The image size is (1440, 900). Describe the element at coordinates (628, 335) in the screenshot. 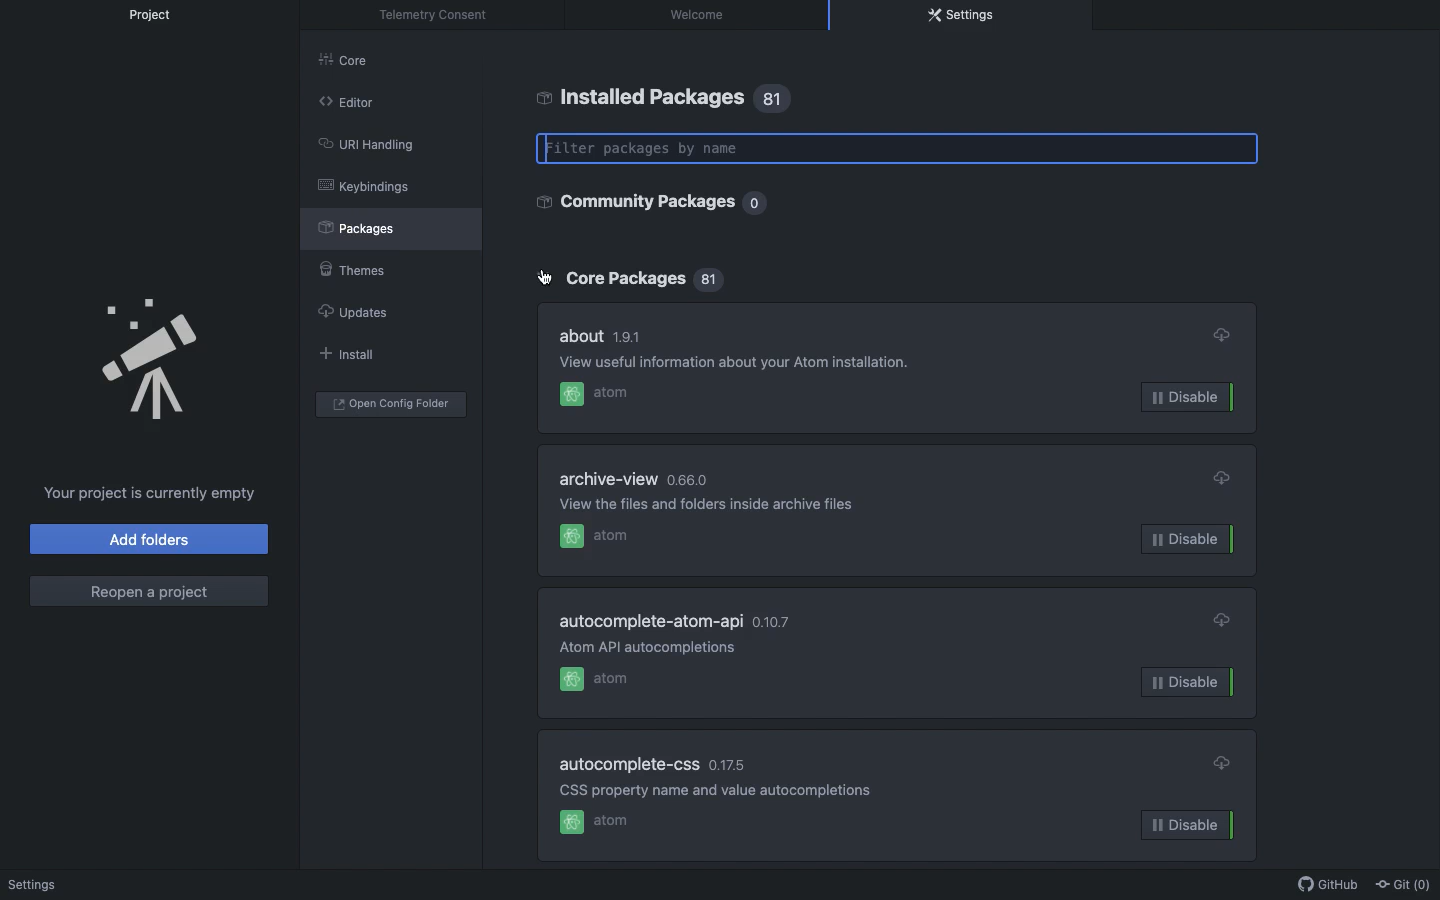

I see `1.9.1` at that location.